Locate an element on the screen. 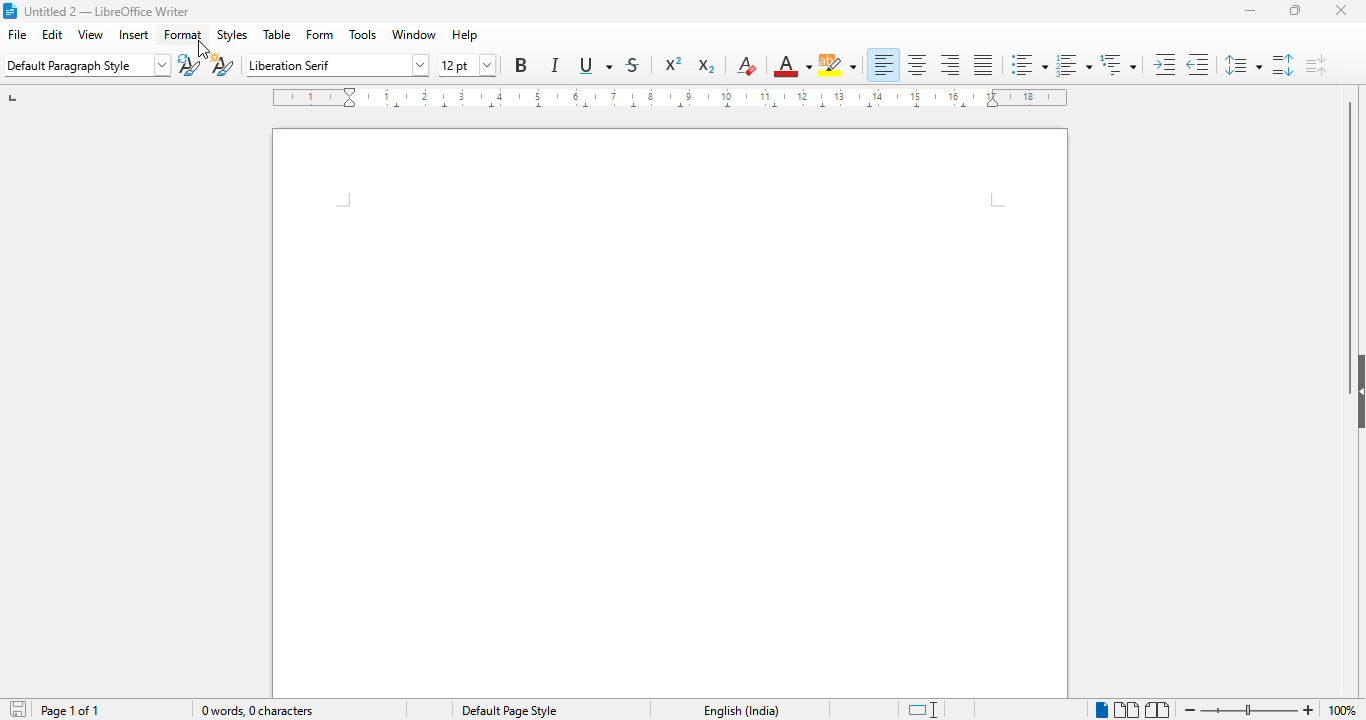 The width and height of the screenshot is (1366, 720). set paragraph style is located at coordinates (87, 66).